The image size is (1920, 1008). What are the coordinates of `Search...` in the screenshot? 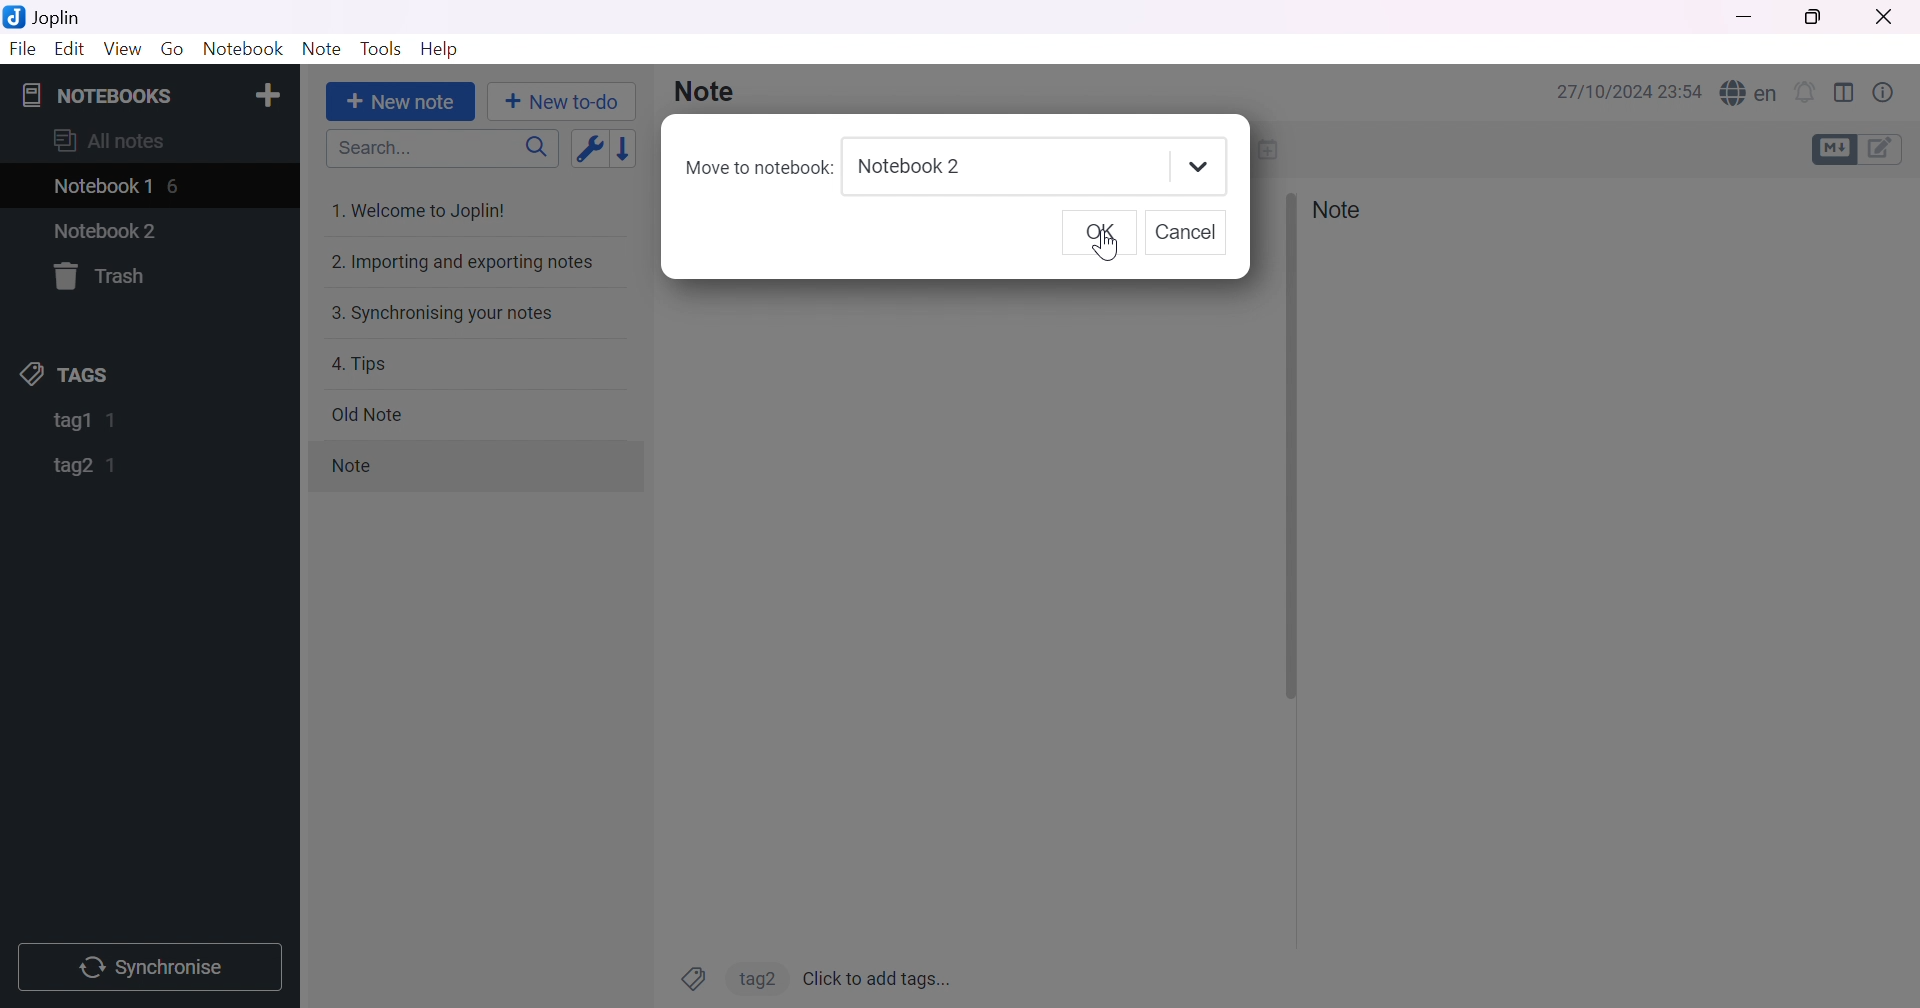 It's located at (370, 150).